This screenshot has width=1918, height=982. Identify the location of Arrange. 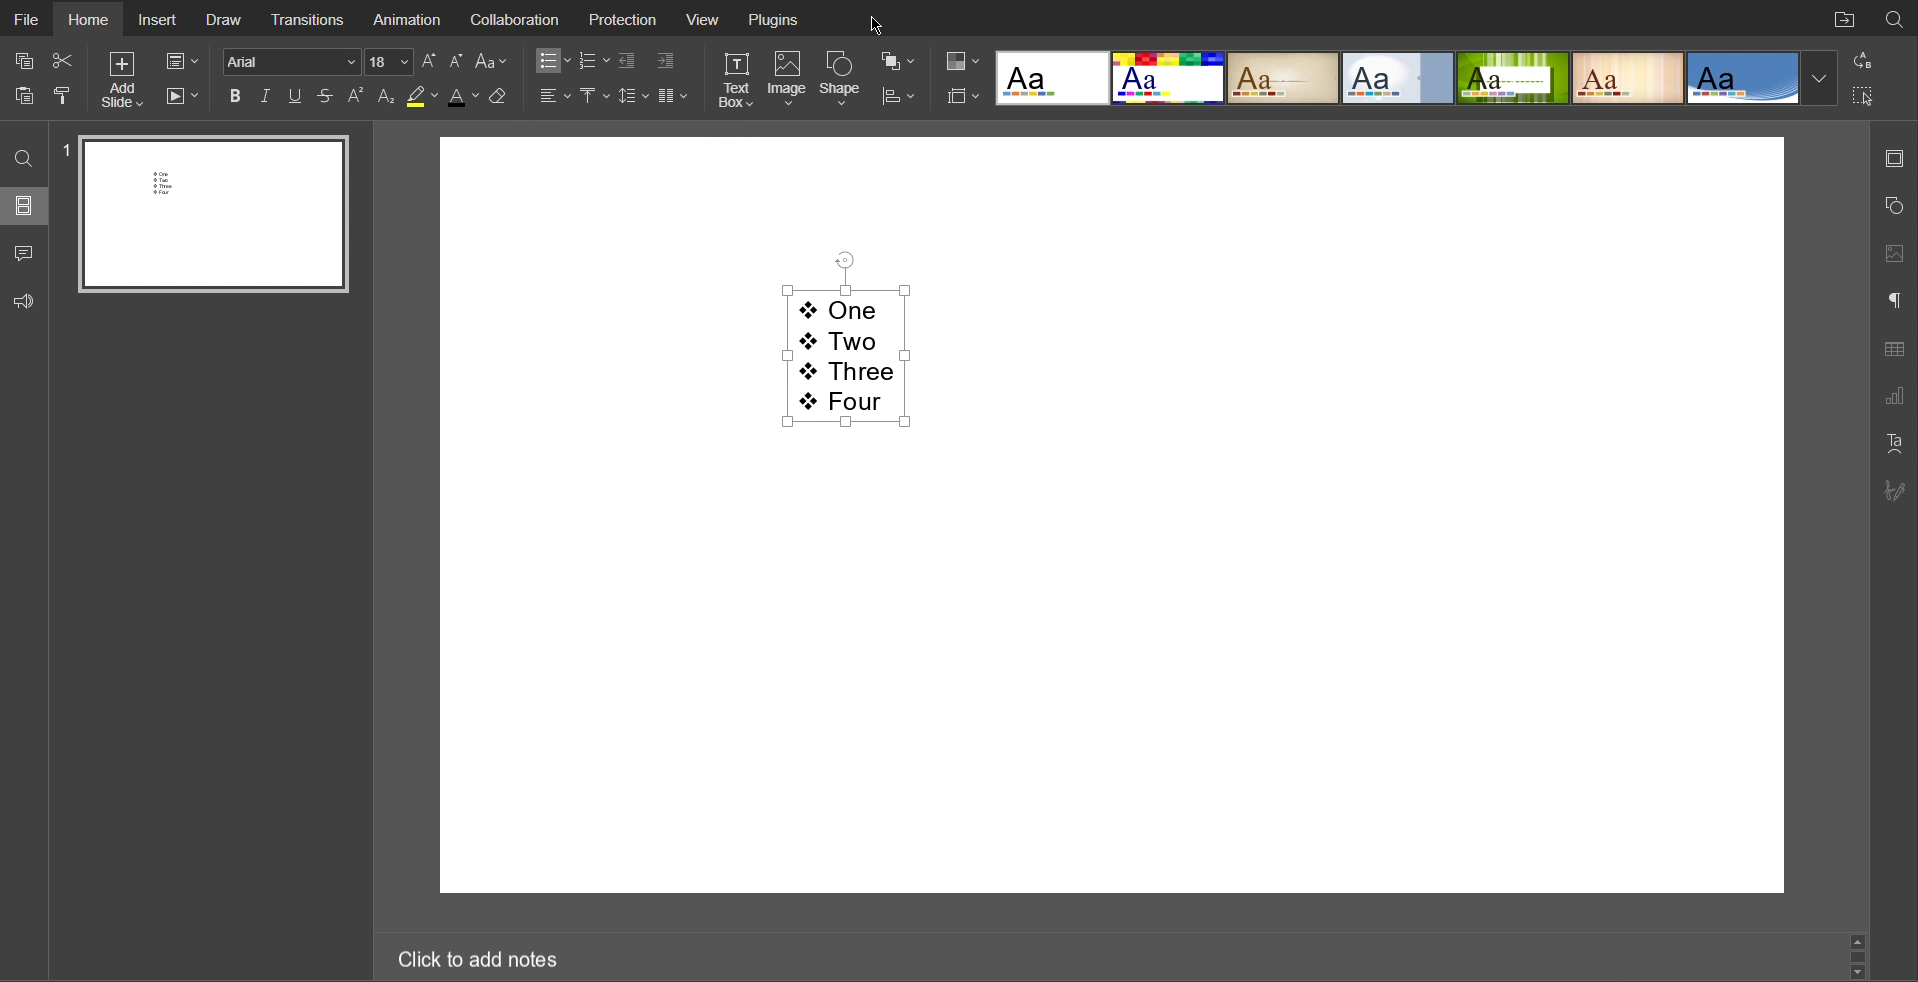
(898, 62).